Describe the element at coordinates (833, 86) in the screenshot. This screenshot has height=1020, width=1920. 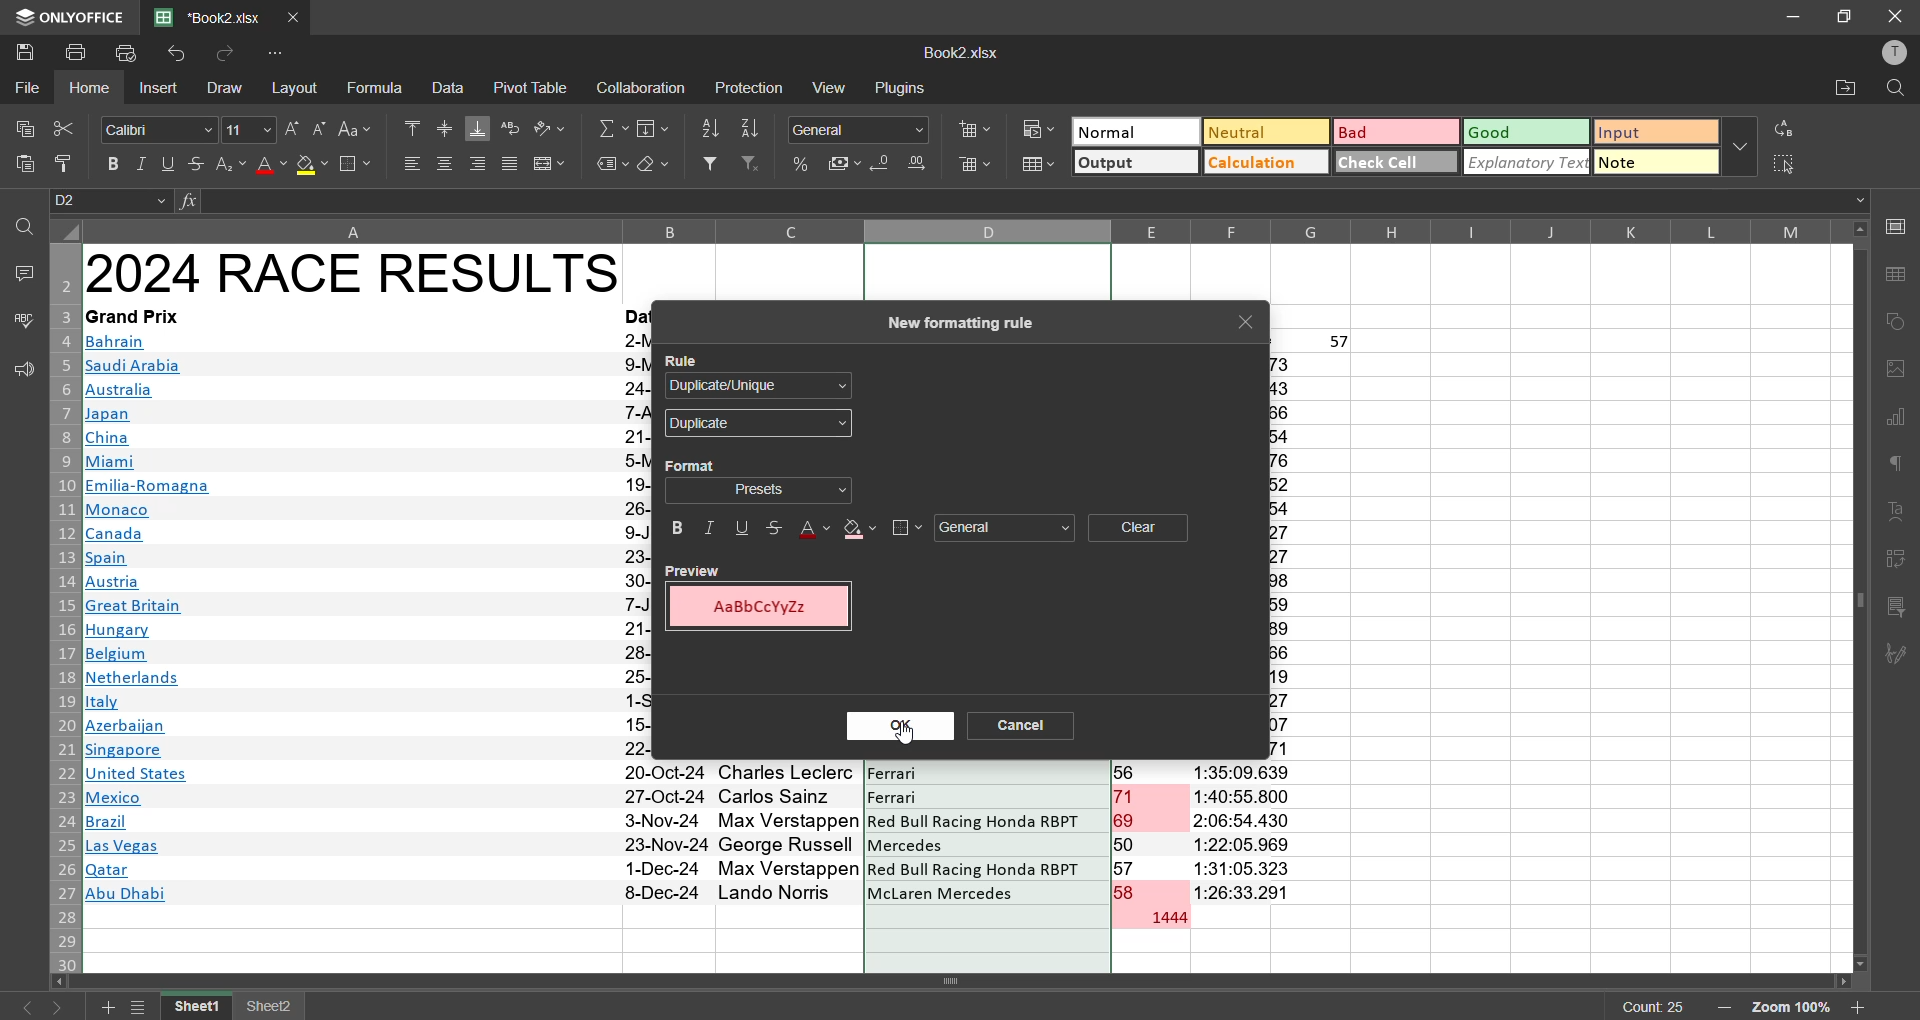
I see `view` at that location.